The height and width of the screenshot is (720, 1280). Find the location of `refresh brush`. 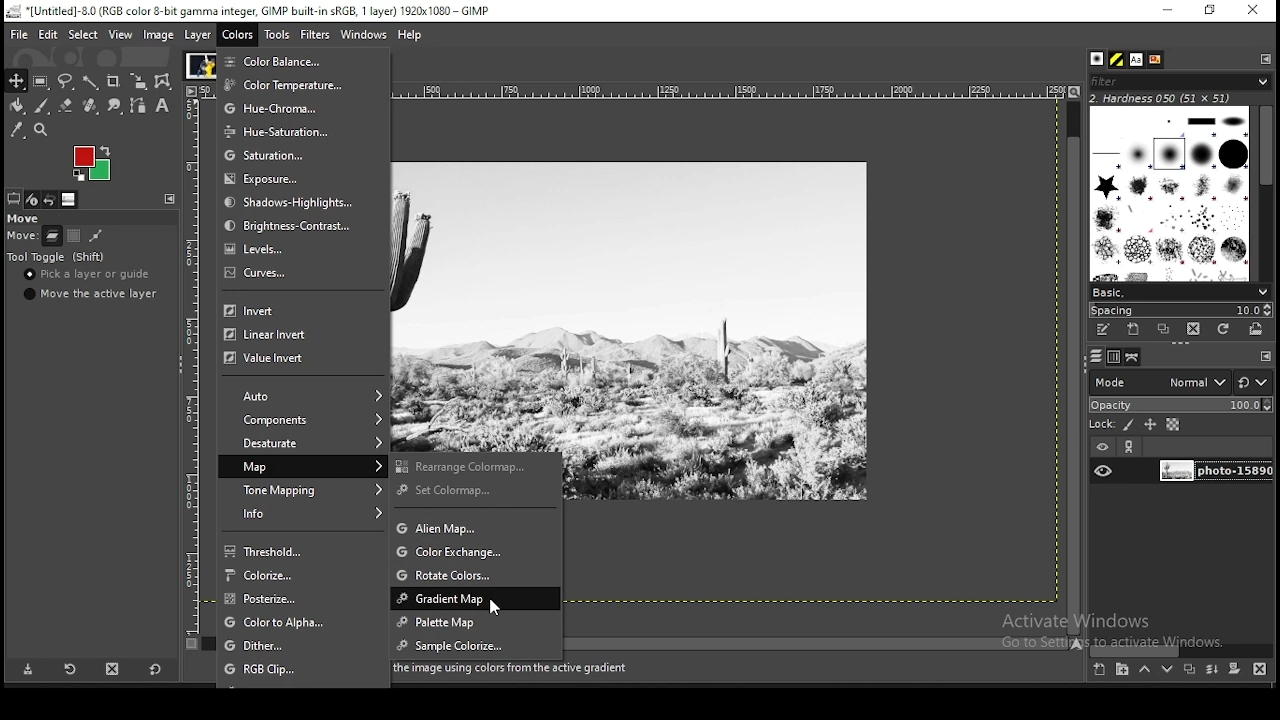

refresh brush is located at coordinates (1223, 329).